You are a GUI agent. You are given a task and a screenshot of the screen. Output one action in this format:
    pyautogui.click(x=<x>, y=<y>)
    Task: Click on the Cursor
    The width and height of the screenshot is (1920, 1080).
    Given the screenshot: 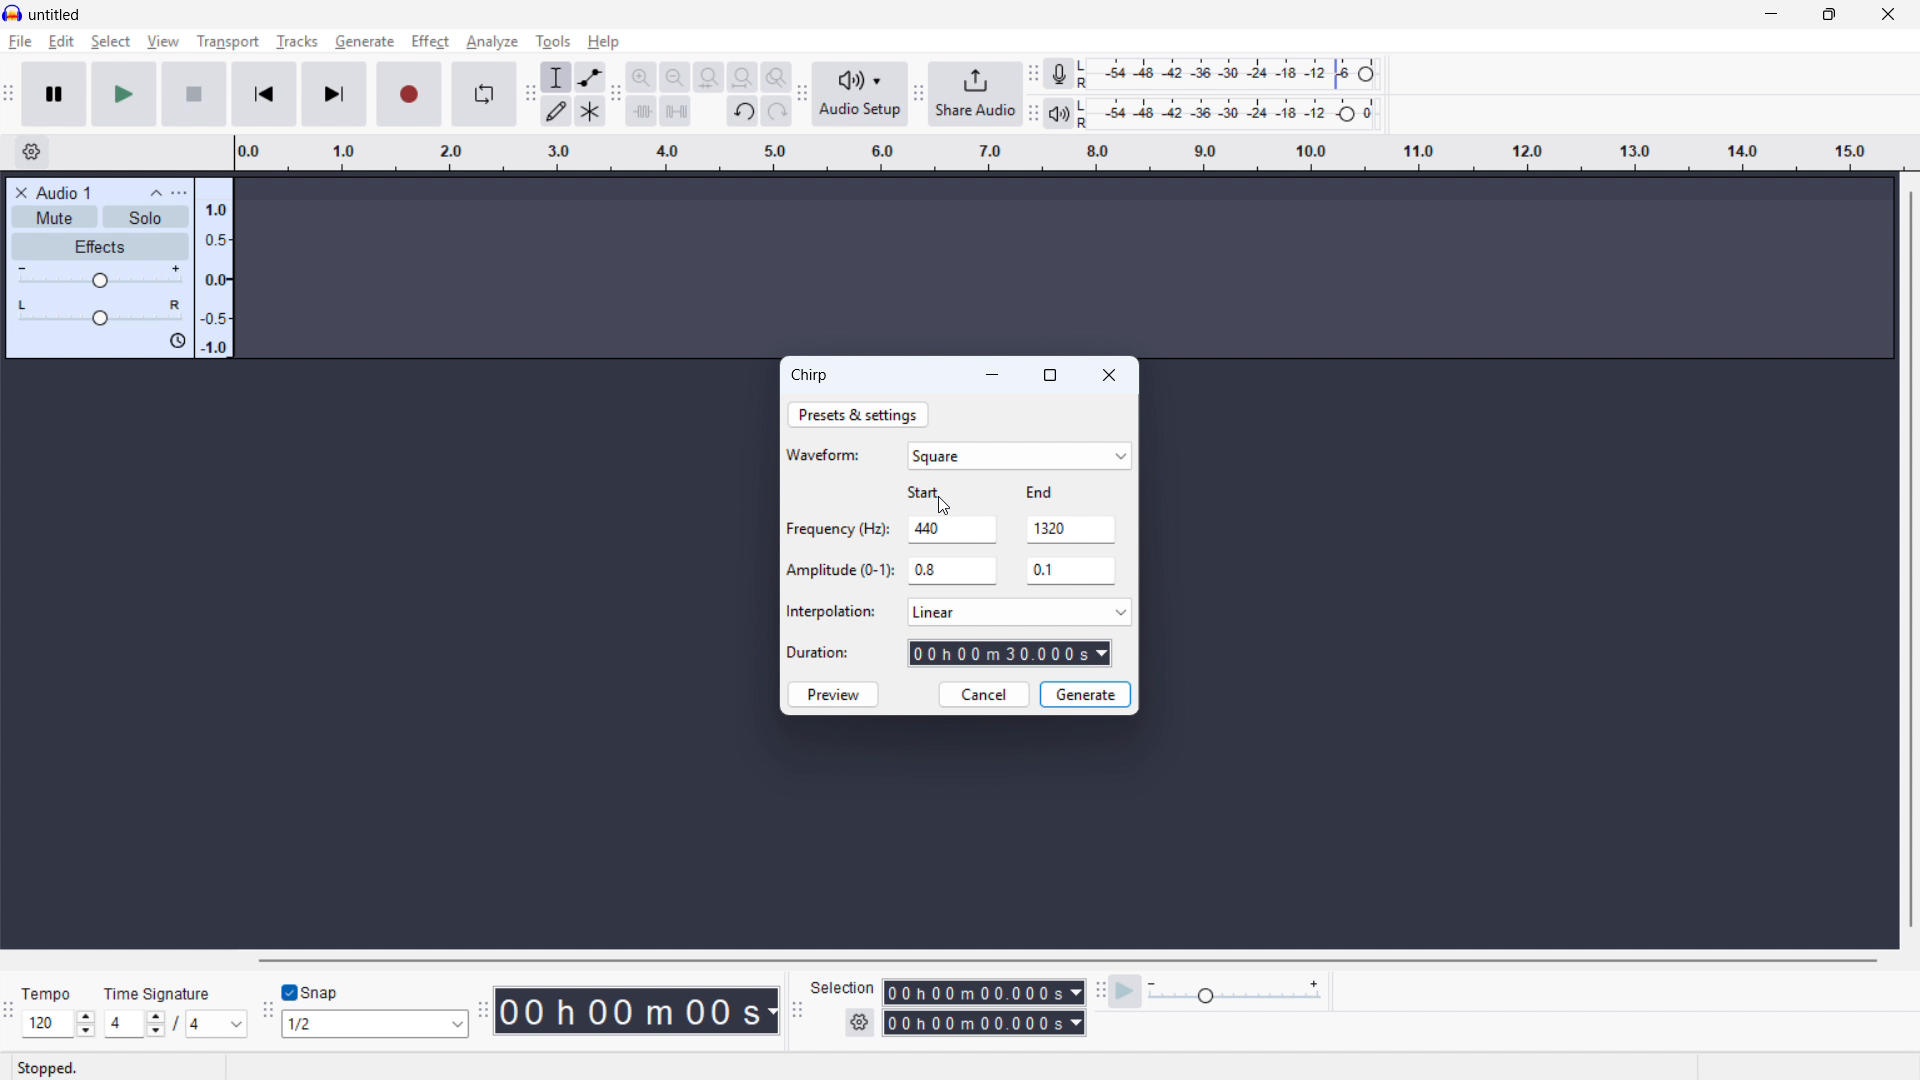 What is the action you would take?
    pyautogui.click(x=944, y=508)
    